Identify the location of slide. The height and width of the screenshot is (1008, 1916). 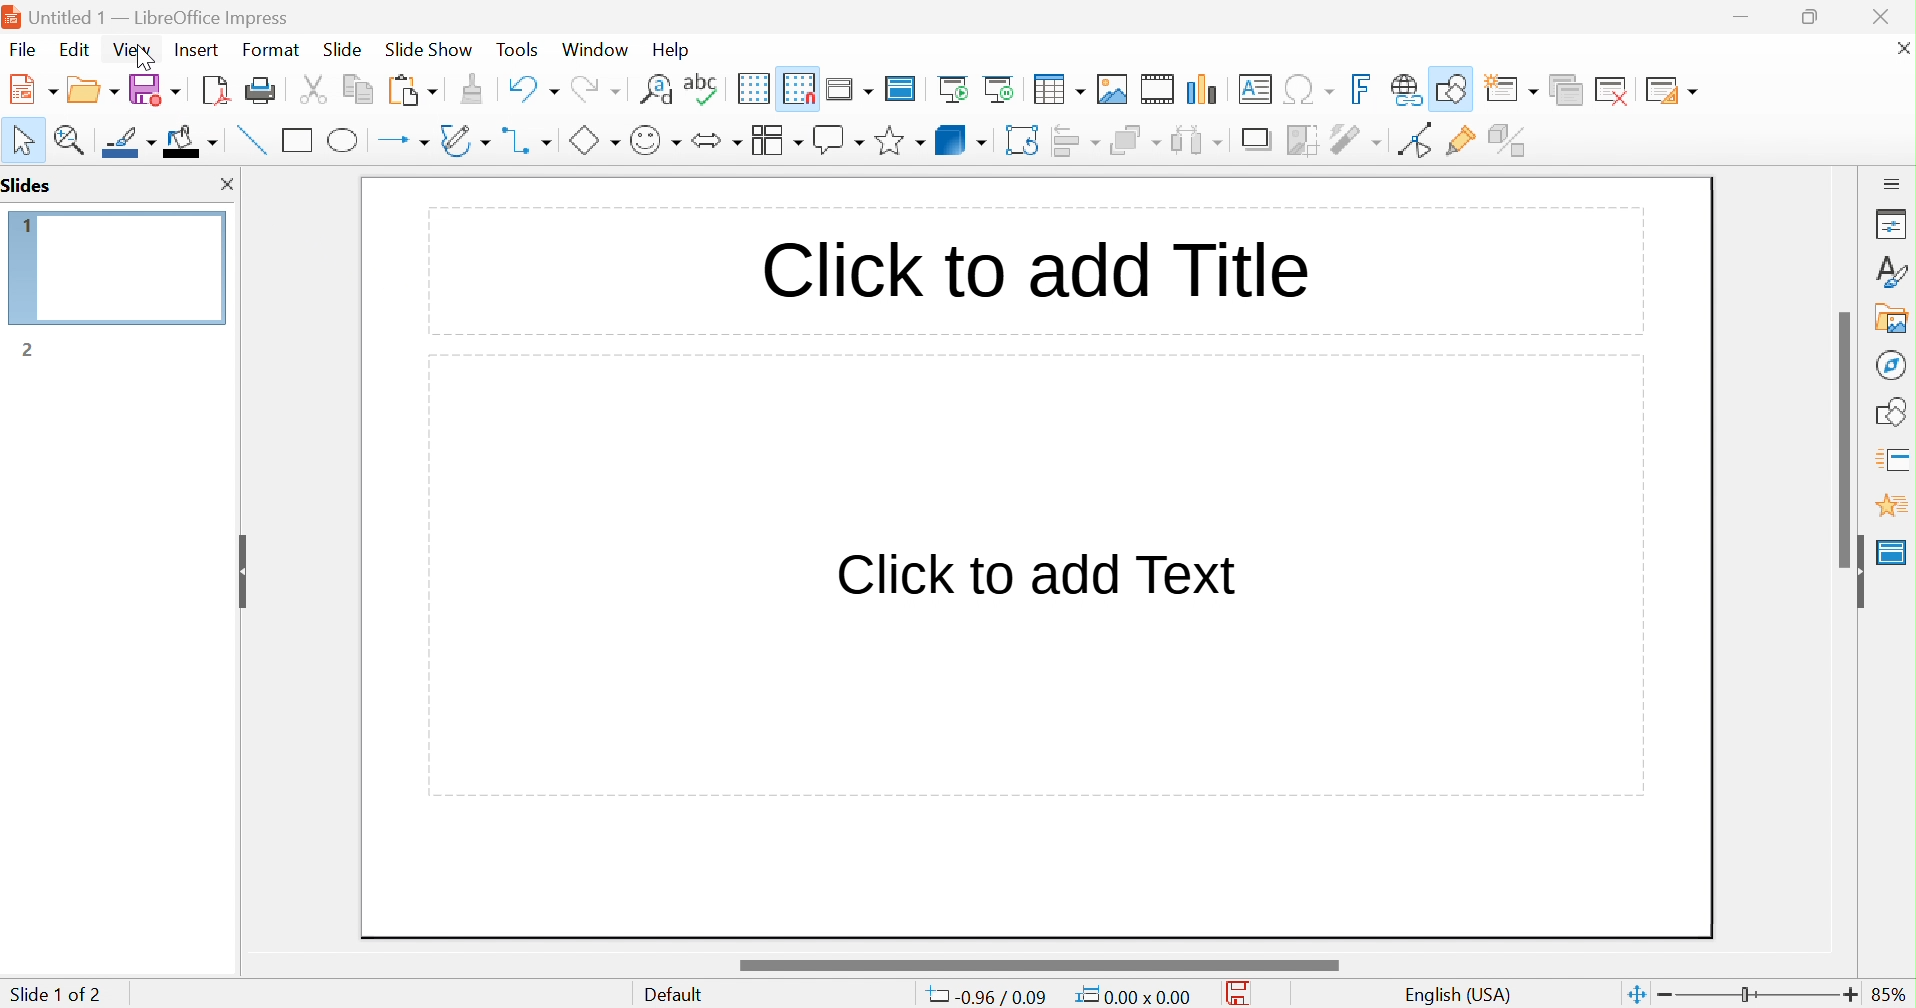
(130, 269).